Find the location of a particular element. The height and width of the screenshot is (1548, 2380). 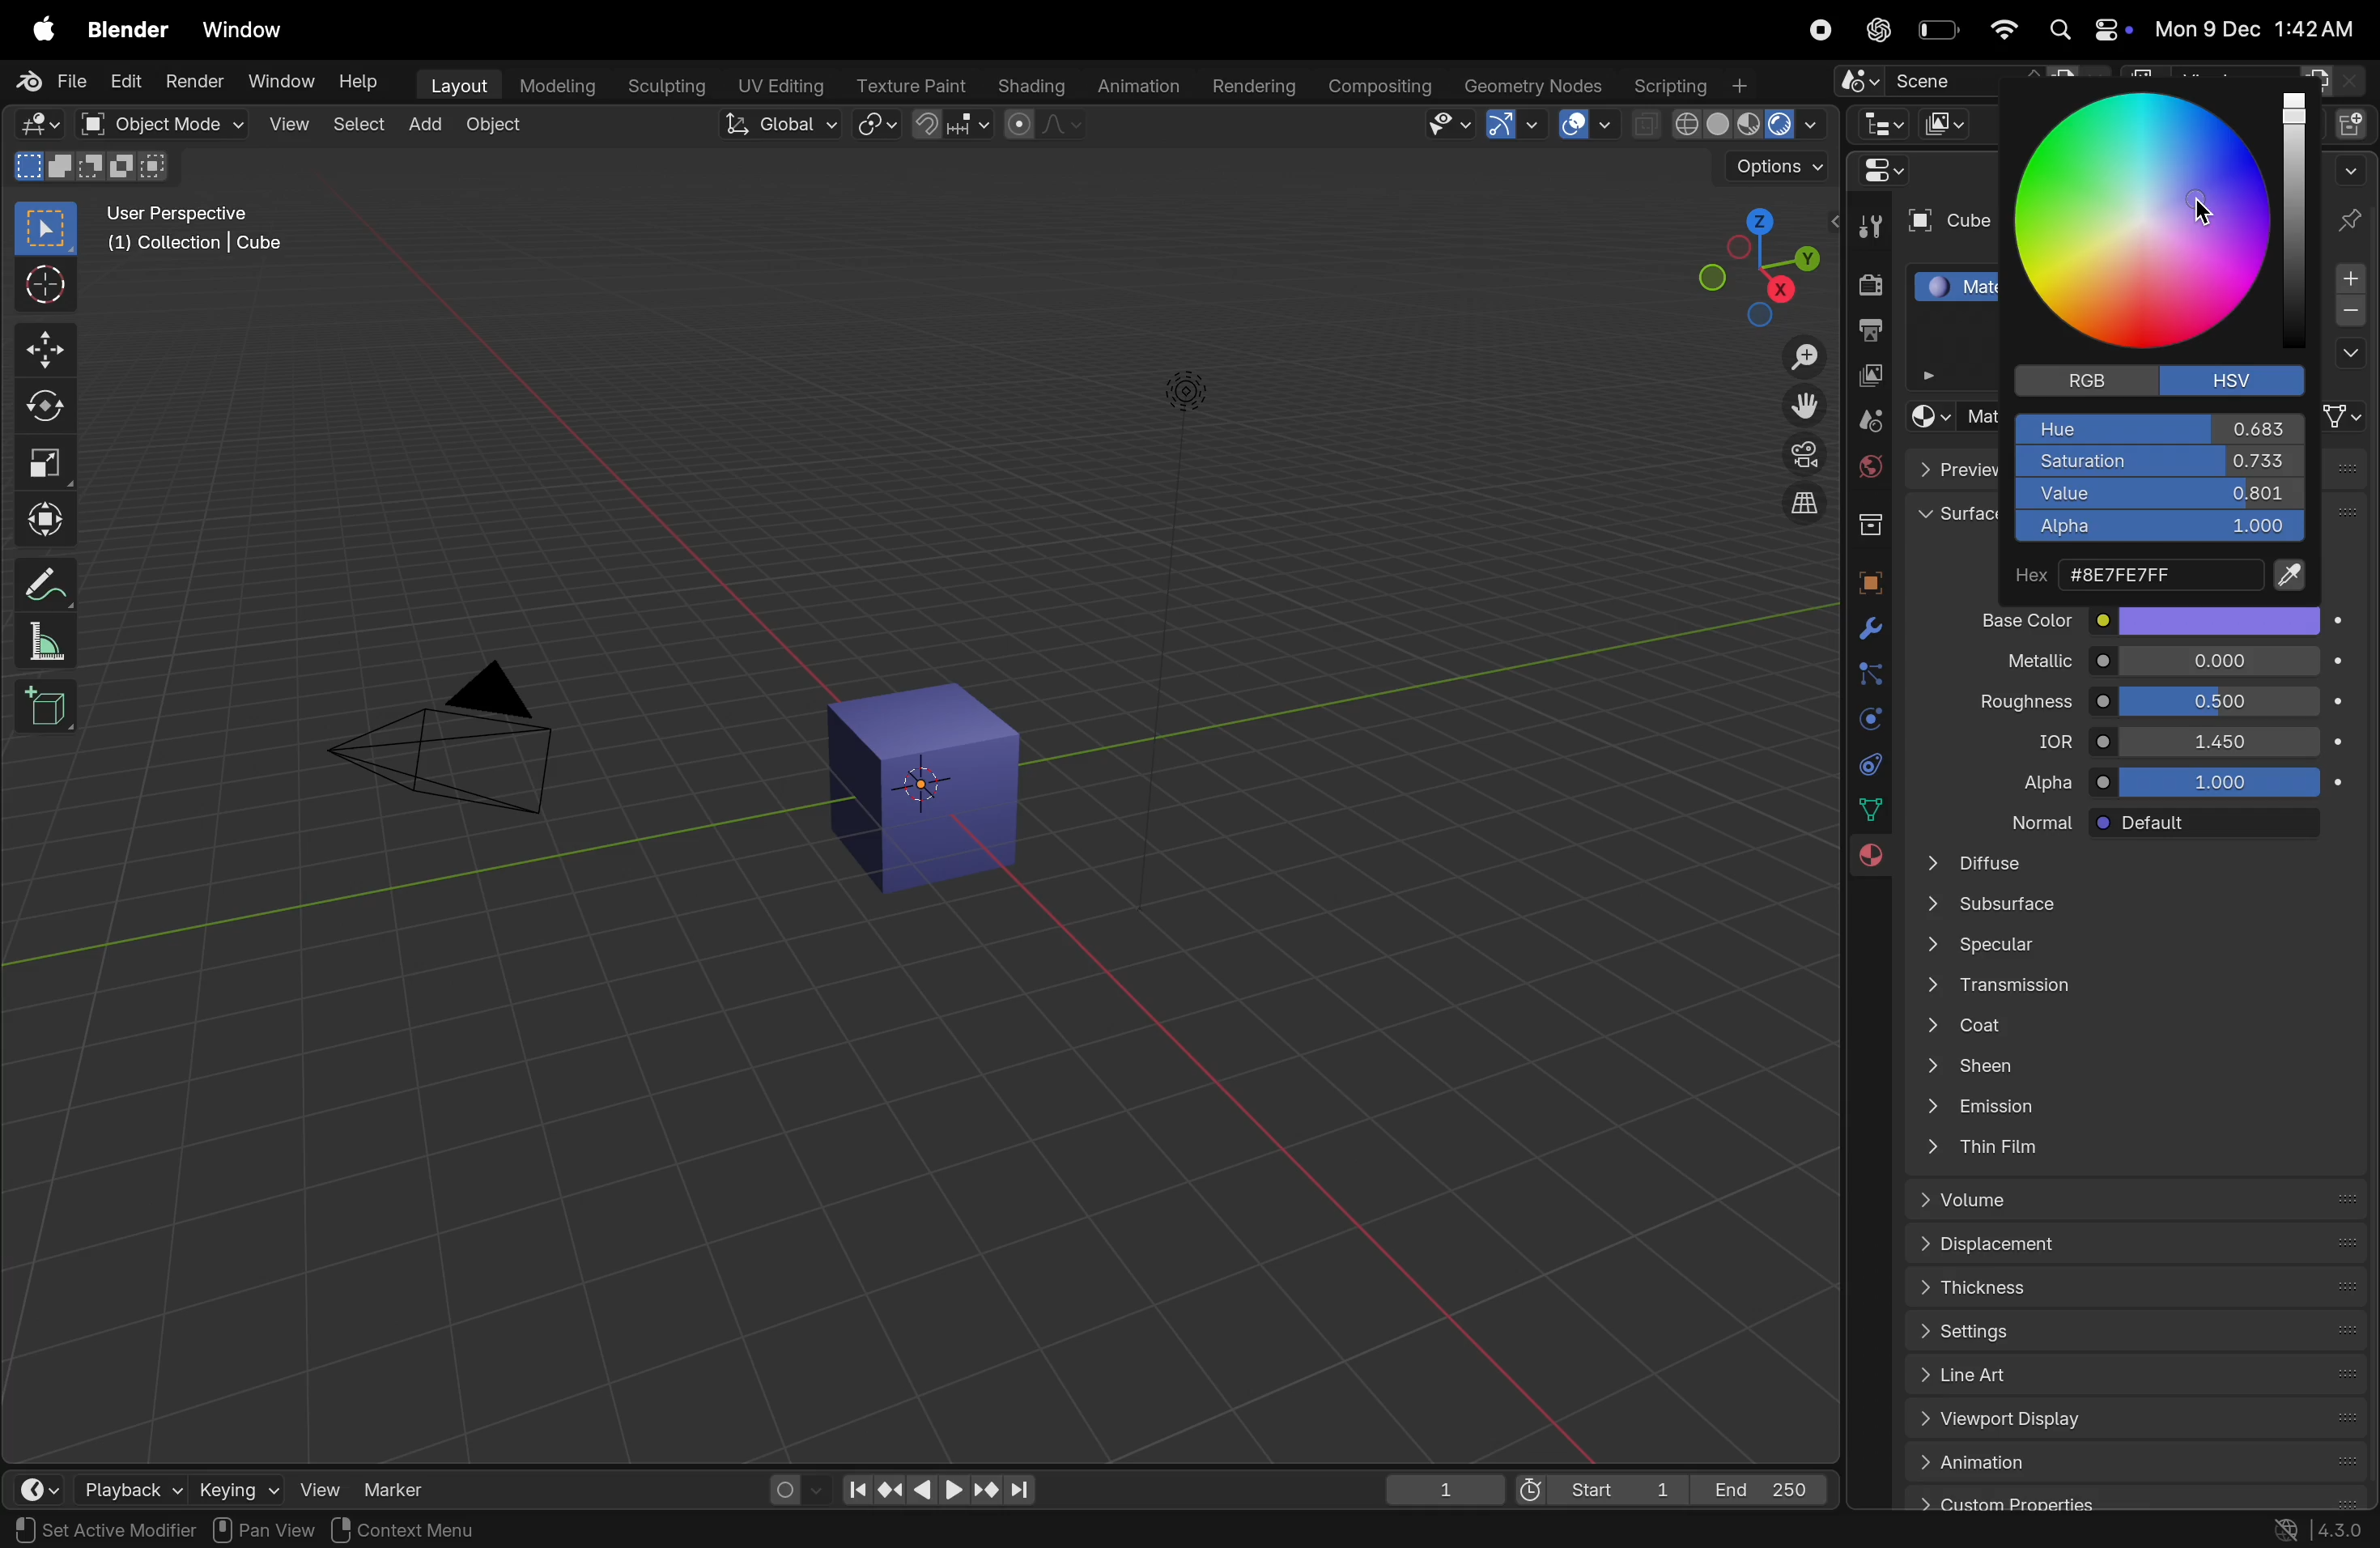

colection is located at coordinates (1867, 517).